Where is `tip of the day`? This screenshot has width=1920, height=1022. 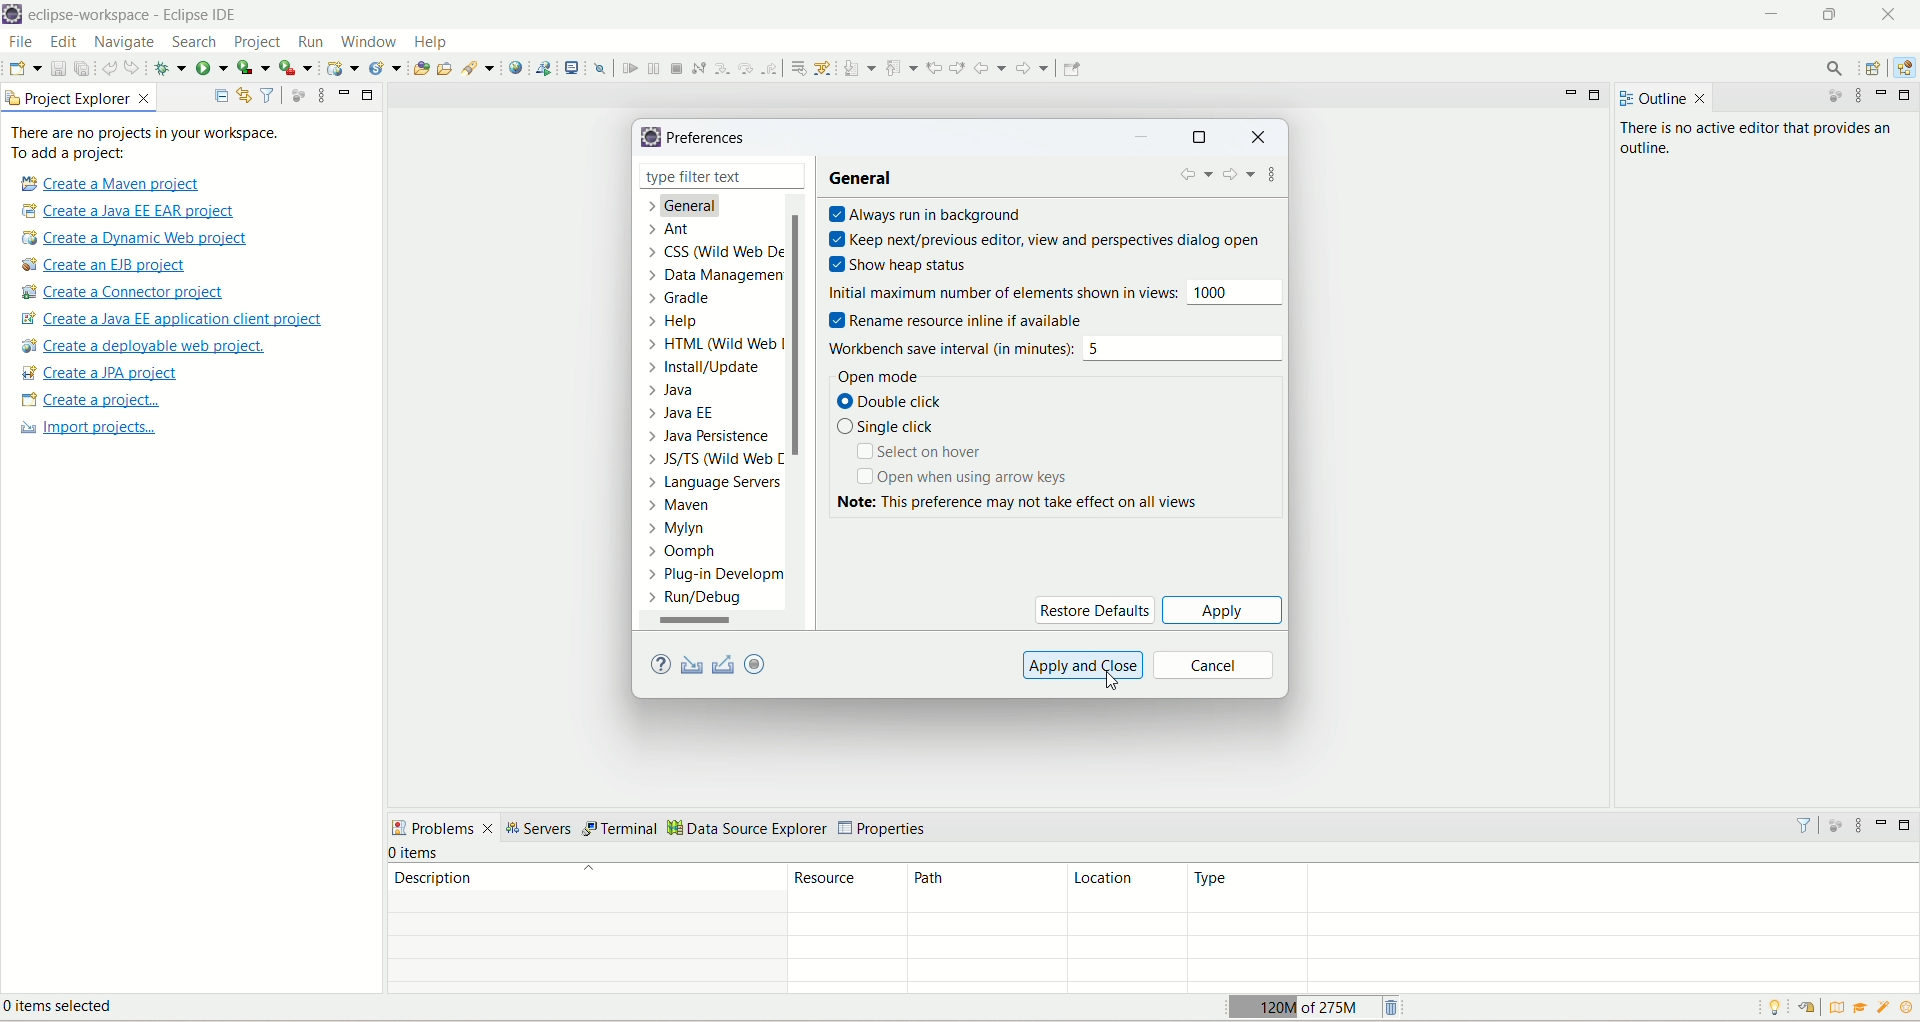
tip of the day is located at coordinates (1779, 1007).